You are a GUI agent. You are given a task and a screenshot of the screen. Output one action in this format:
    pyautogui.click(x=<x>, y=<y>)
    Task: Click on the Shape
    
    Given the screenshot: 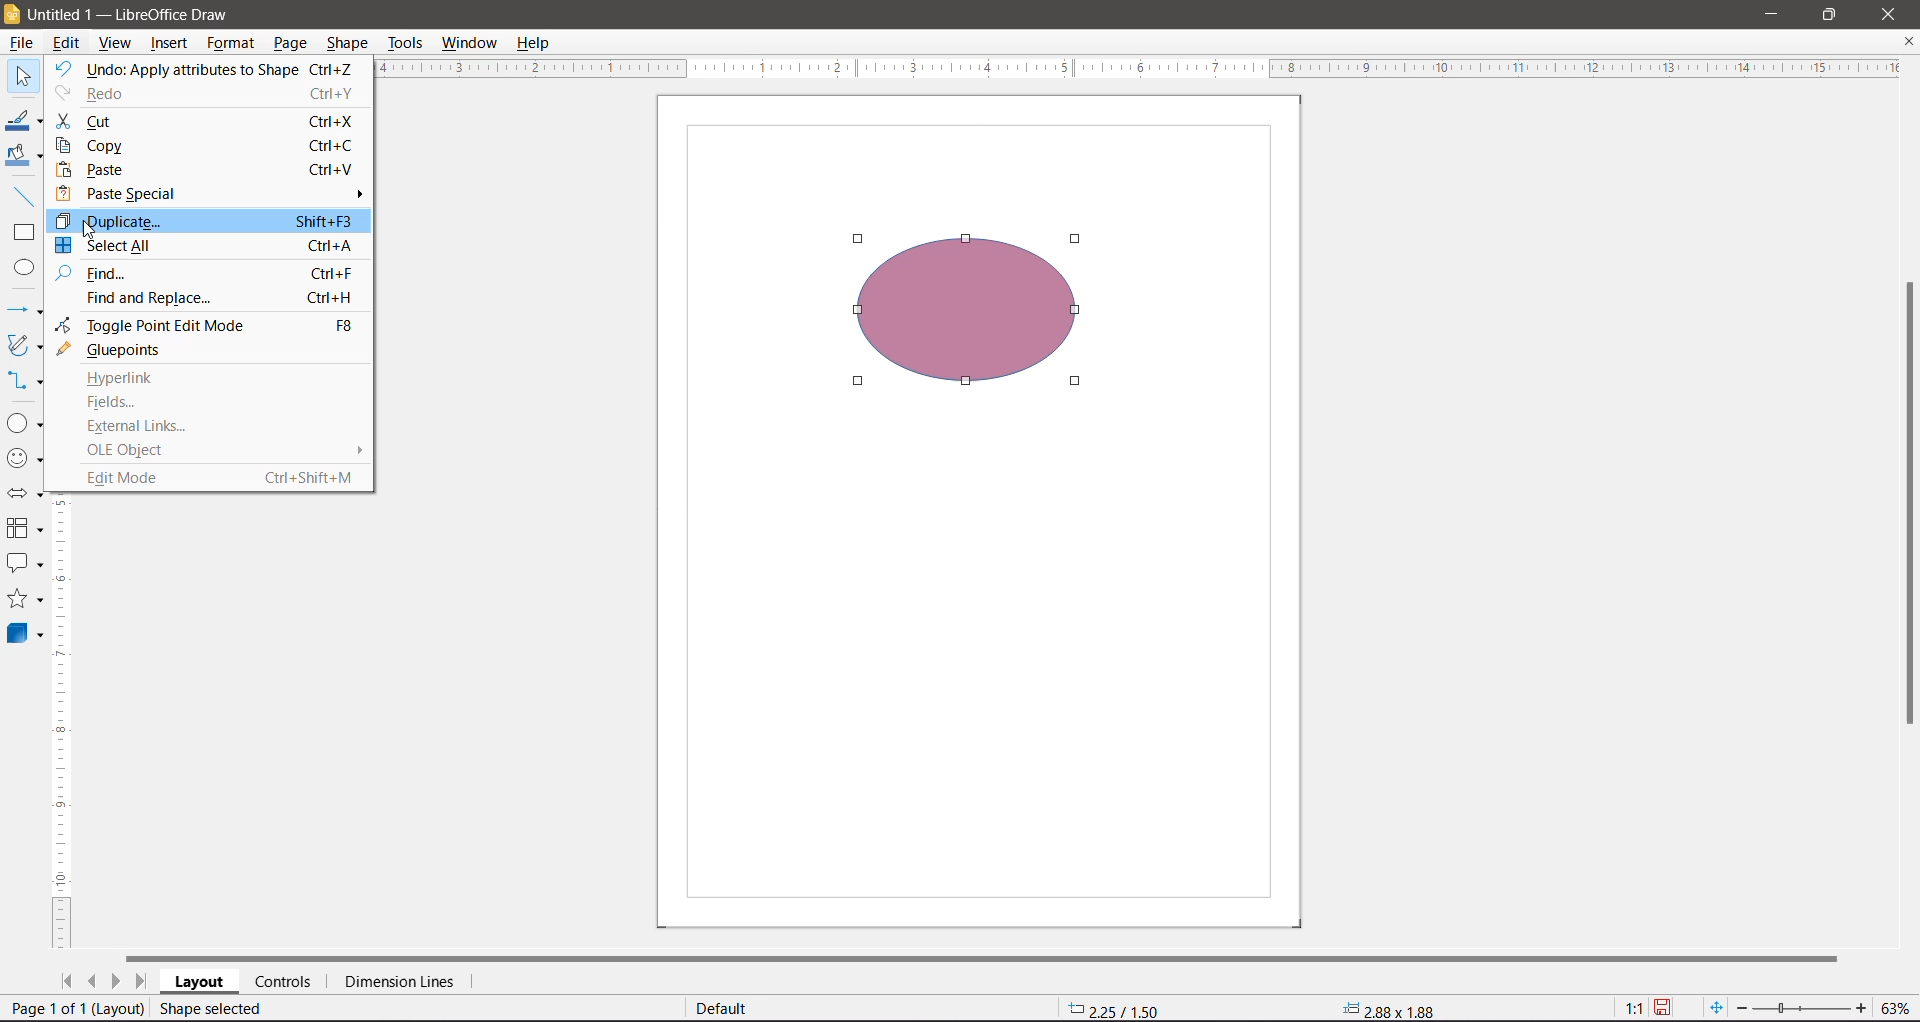 What is the action you would take?
    pyautogui.click(x=346, y=44)
    